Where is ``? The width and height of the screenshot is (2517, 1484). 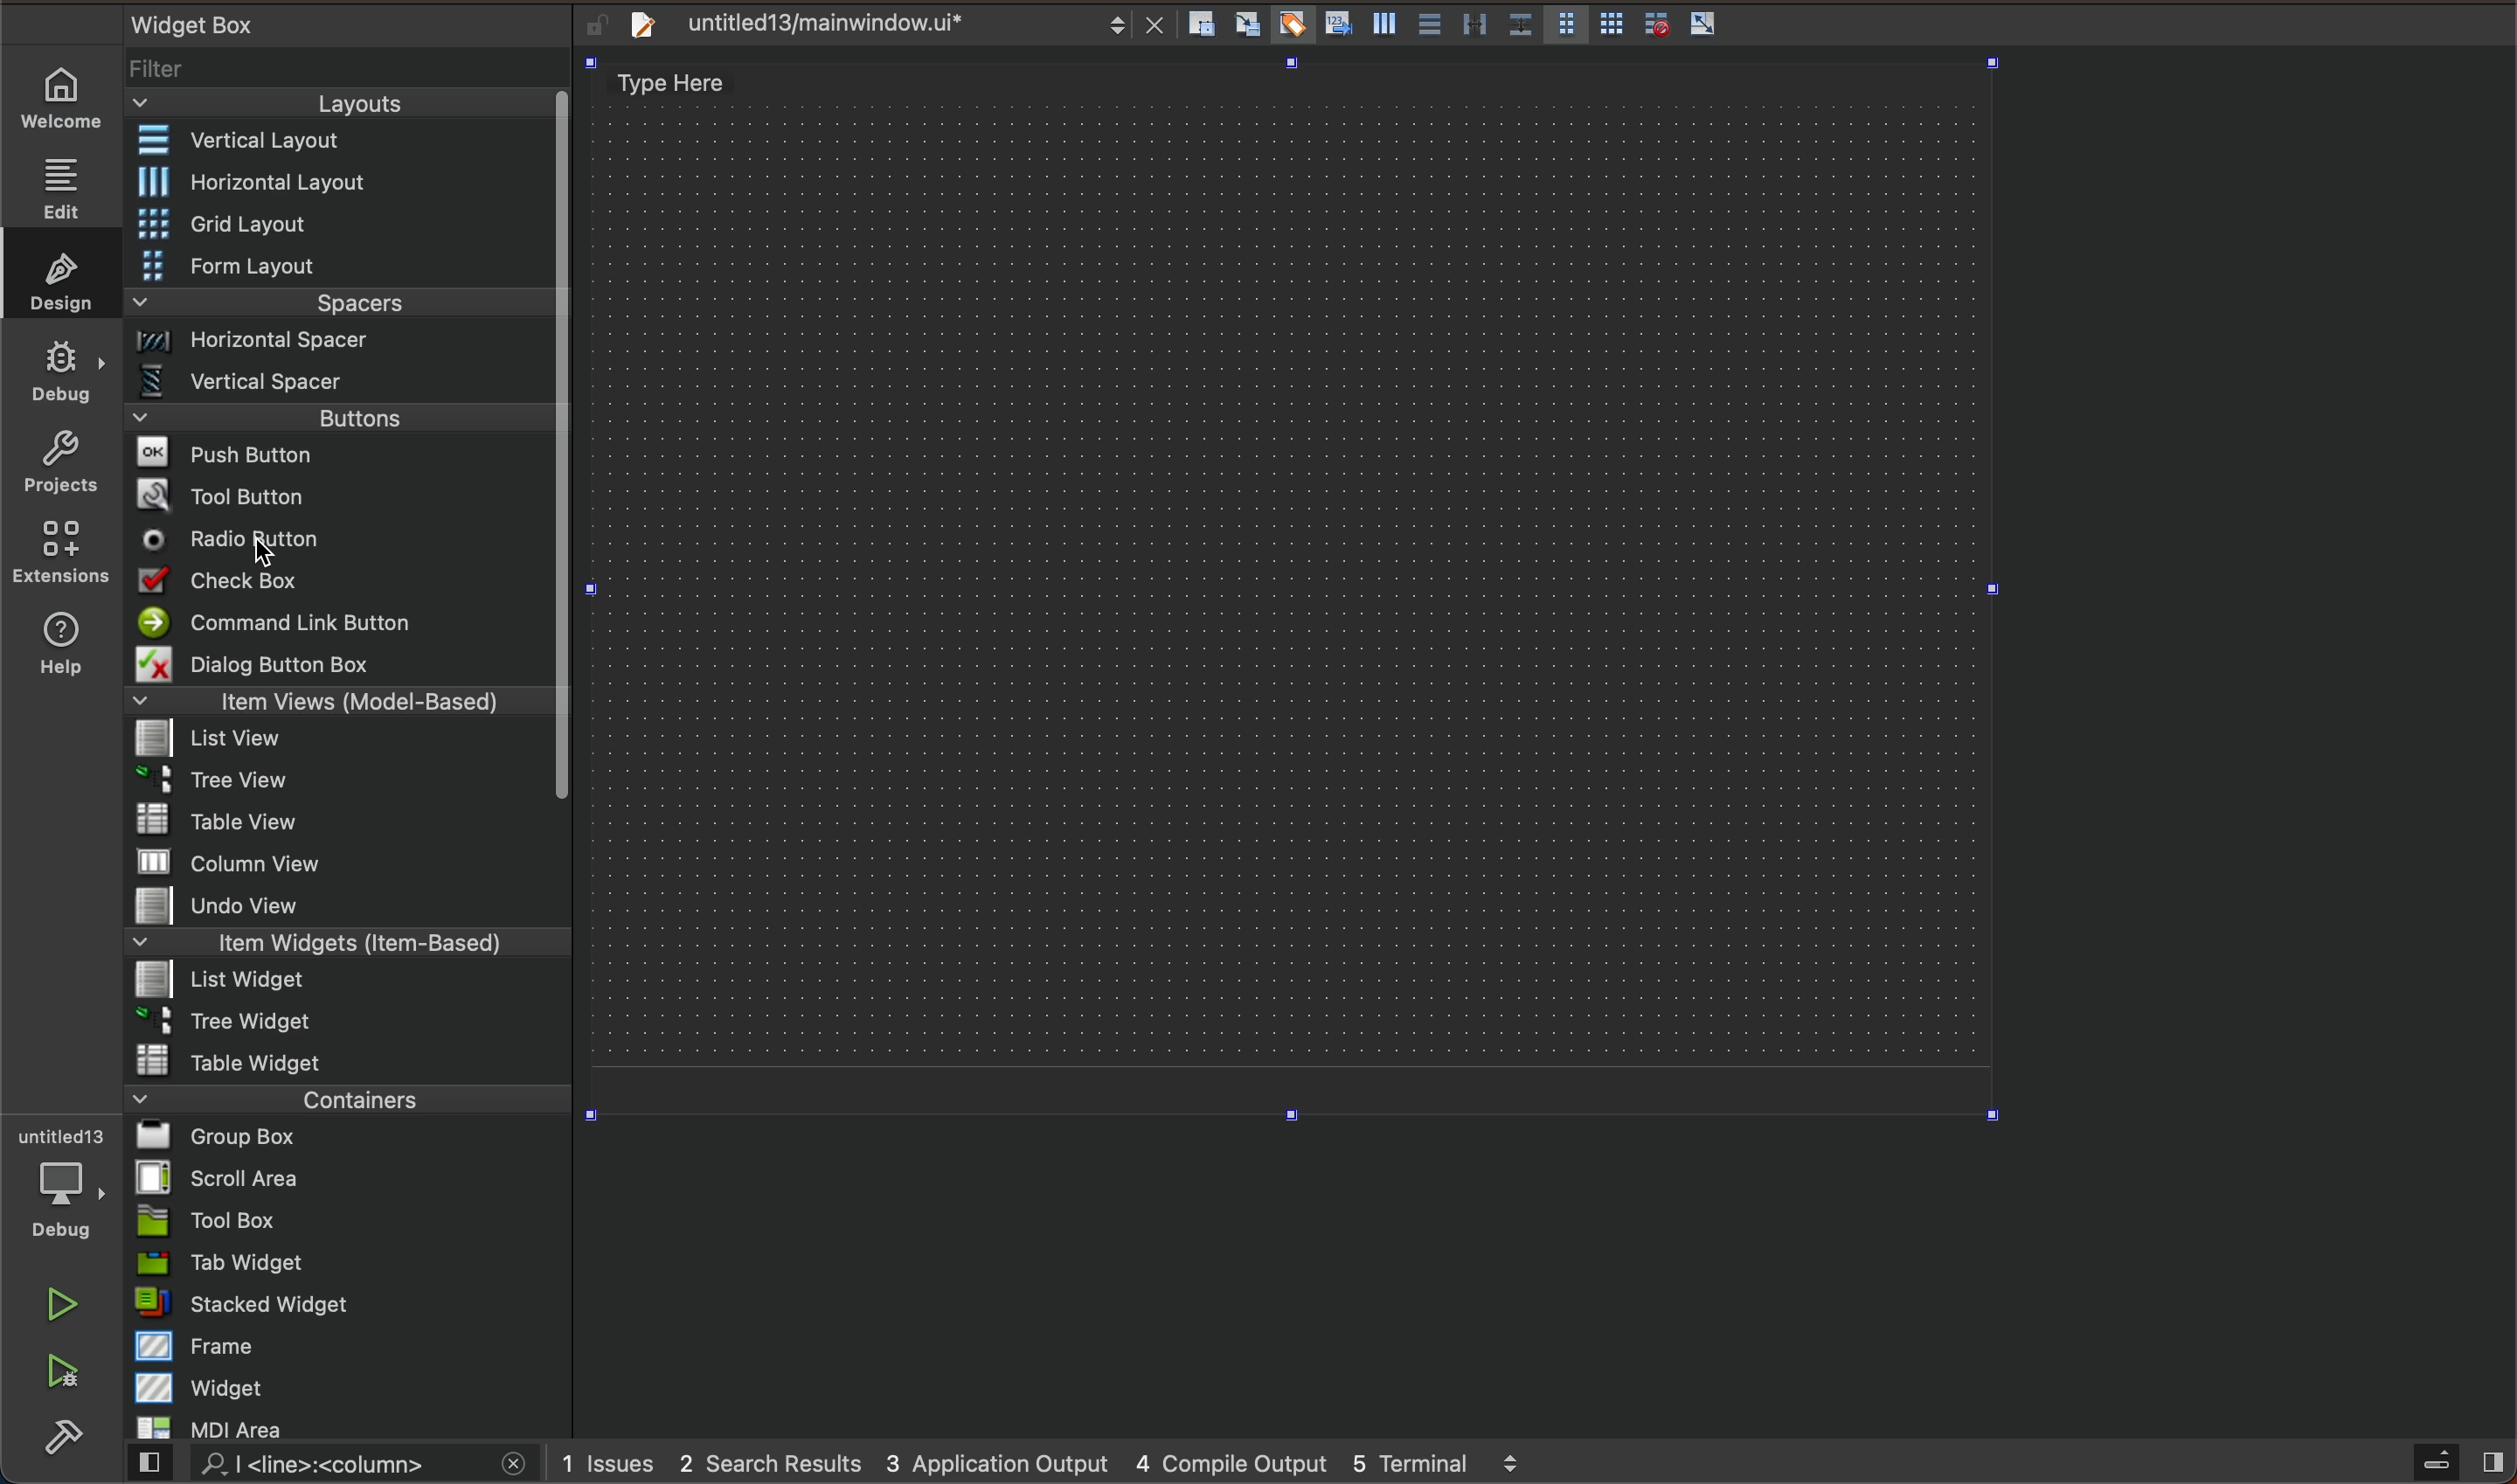
 is located at coordinates (347, 182).